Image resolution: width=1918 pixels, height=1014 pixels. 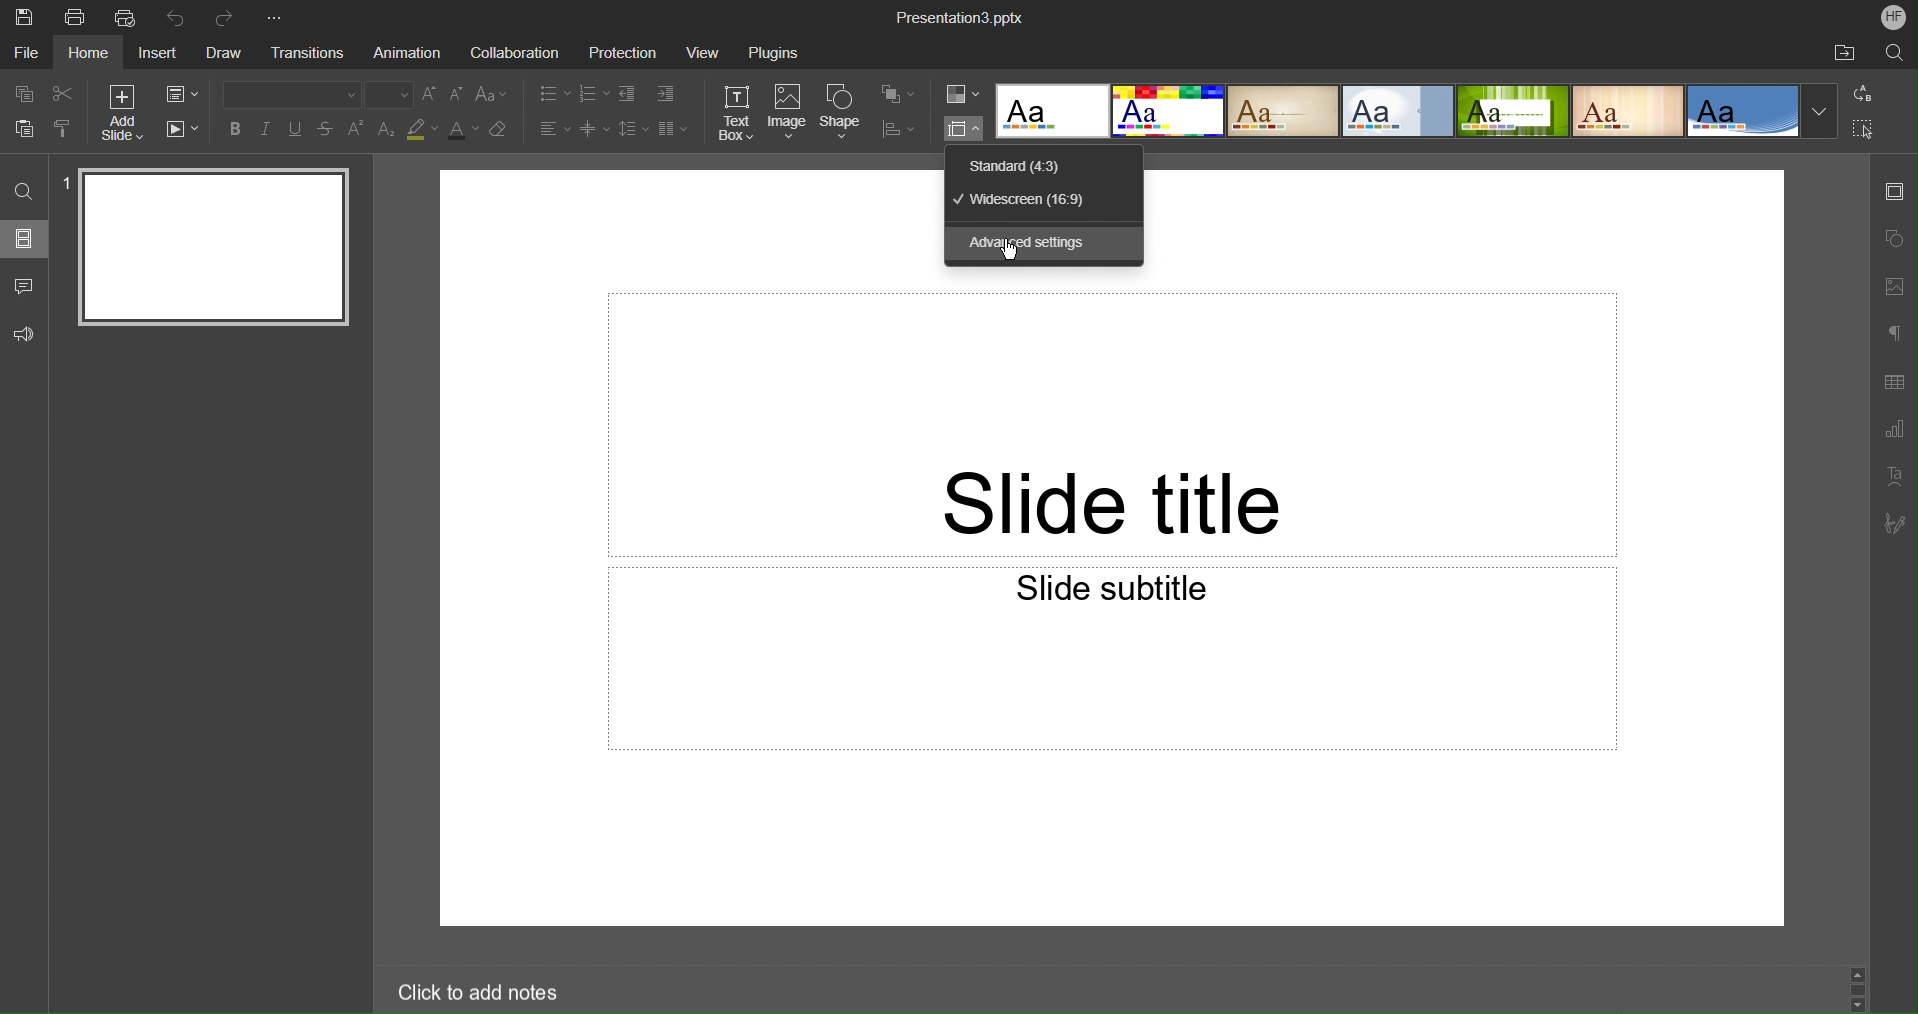 What do you see at coordinates (631, 130) in the screenshot?
I see `Line Spacing ` at bounding box center [631, 130].